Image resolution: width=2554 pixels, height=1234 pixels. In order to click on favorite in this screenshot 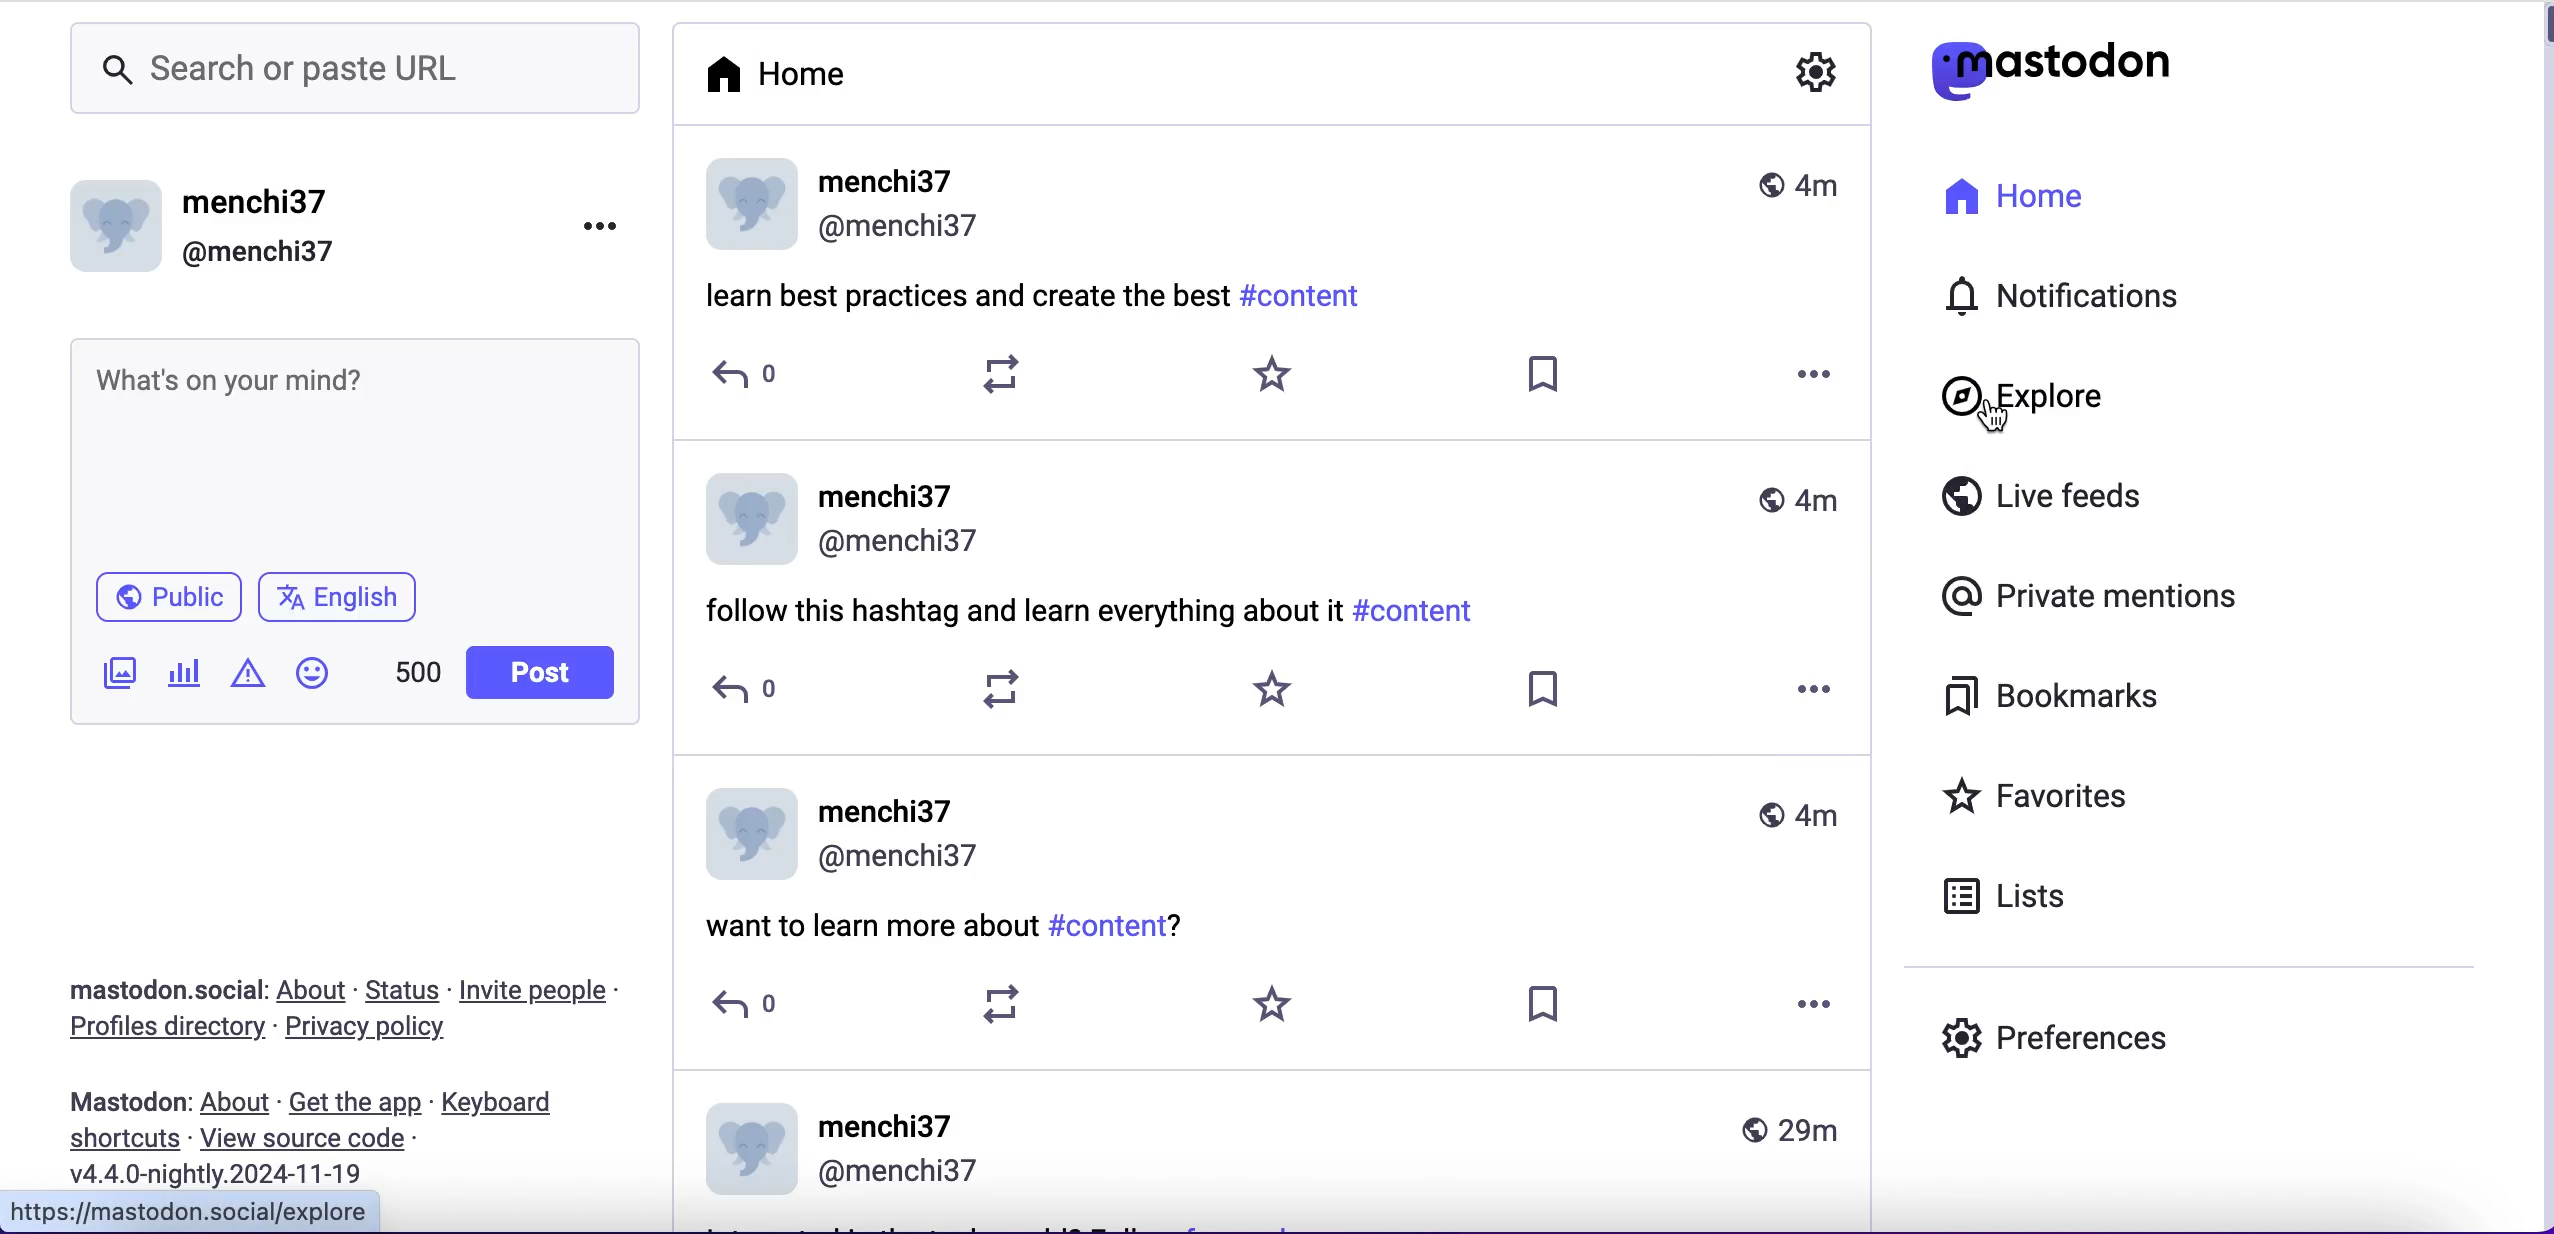, I will do `click(1279, 1003)`.